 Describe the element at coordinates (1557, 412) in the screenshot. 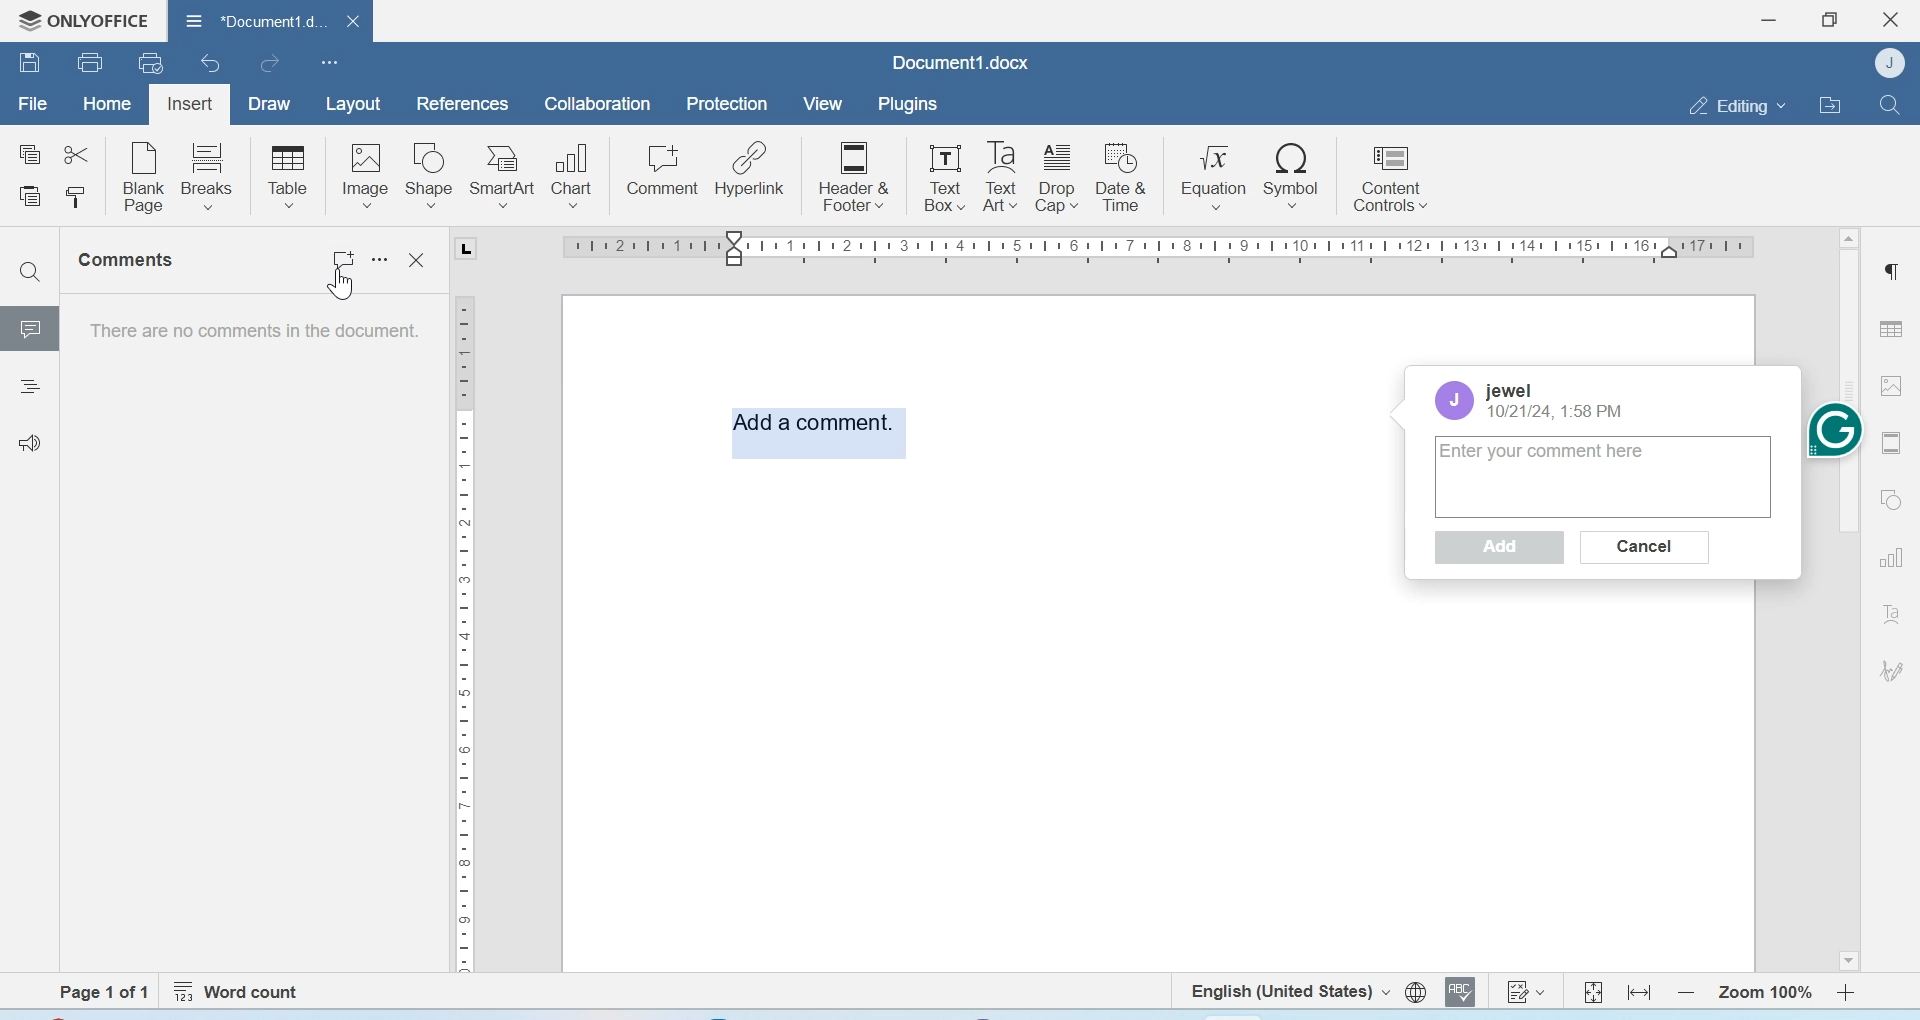

I see `Date, Time` at that location.